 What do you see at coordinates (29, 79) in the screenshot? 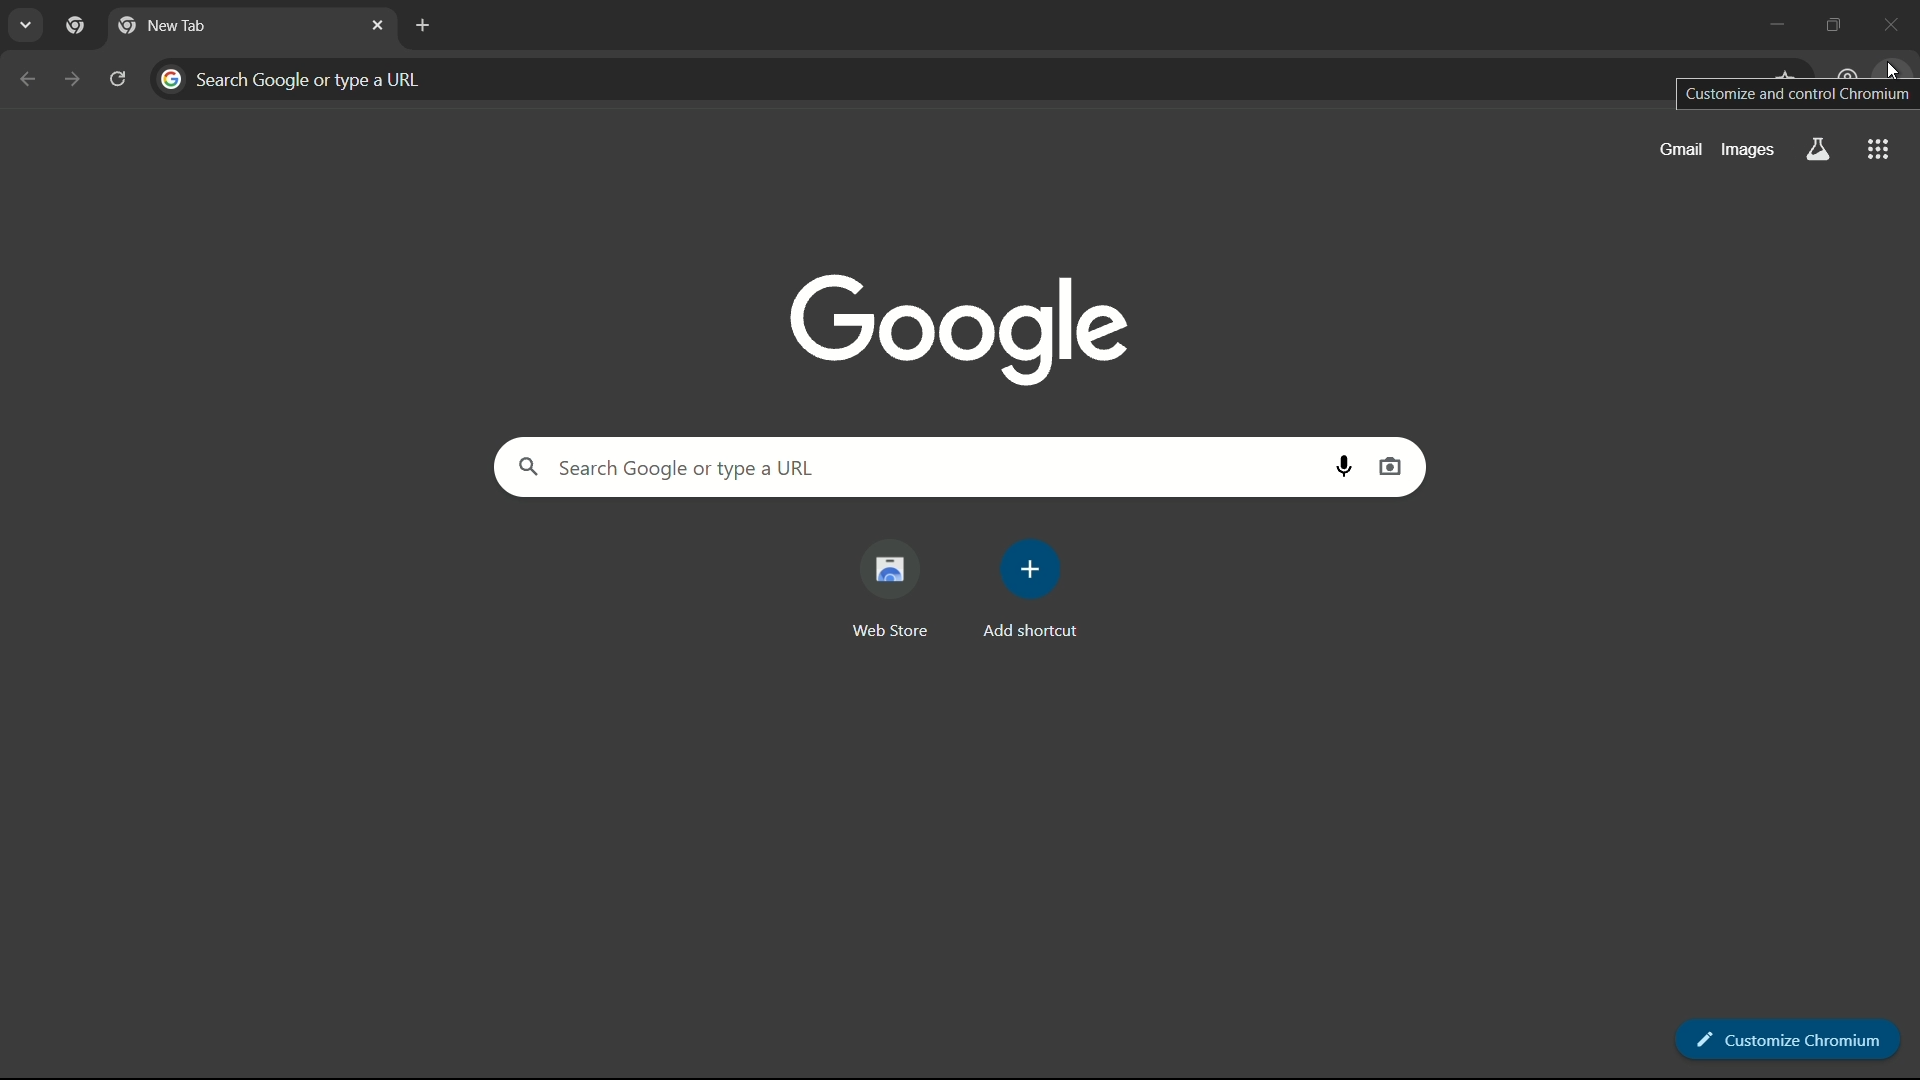
I see `back` at bounding box center [29, 79].